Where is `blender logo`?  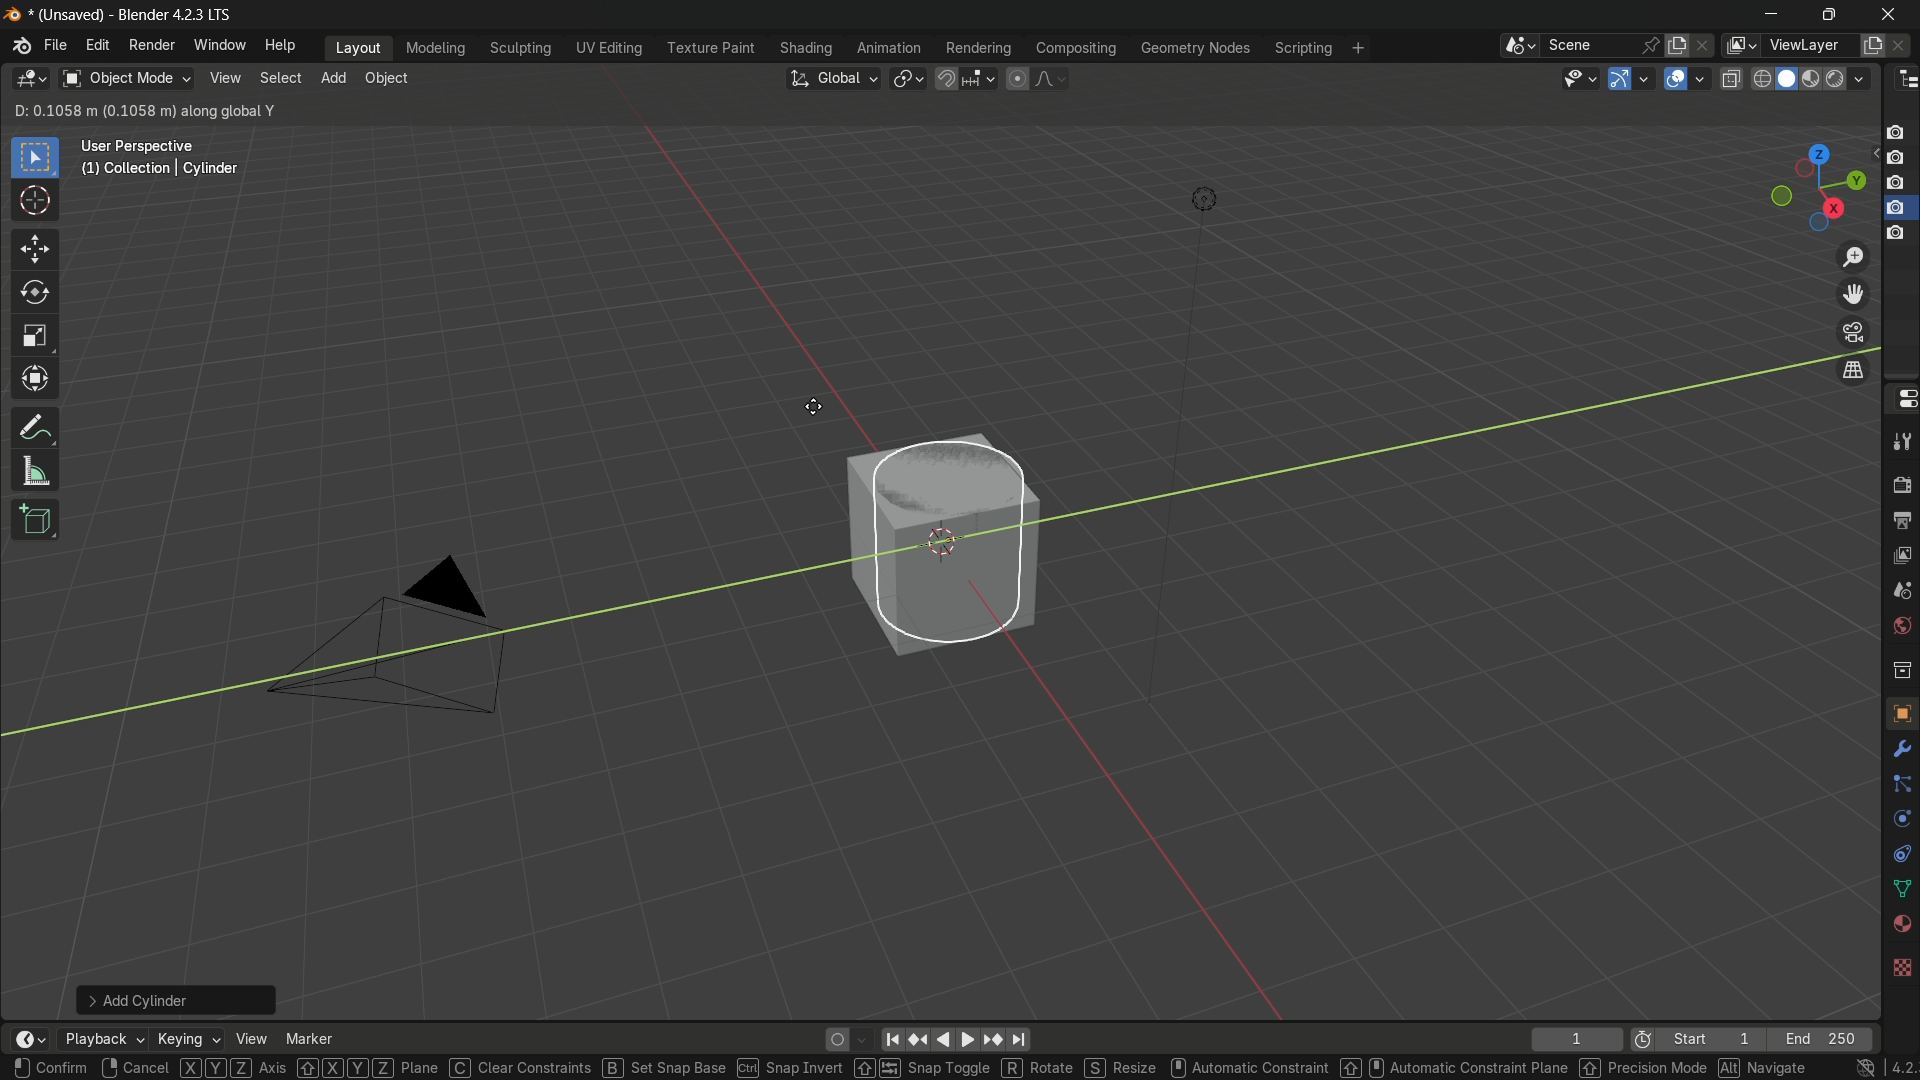 blender logo is located at coordinates (19, 48).